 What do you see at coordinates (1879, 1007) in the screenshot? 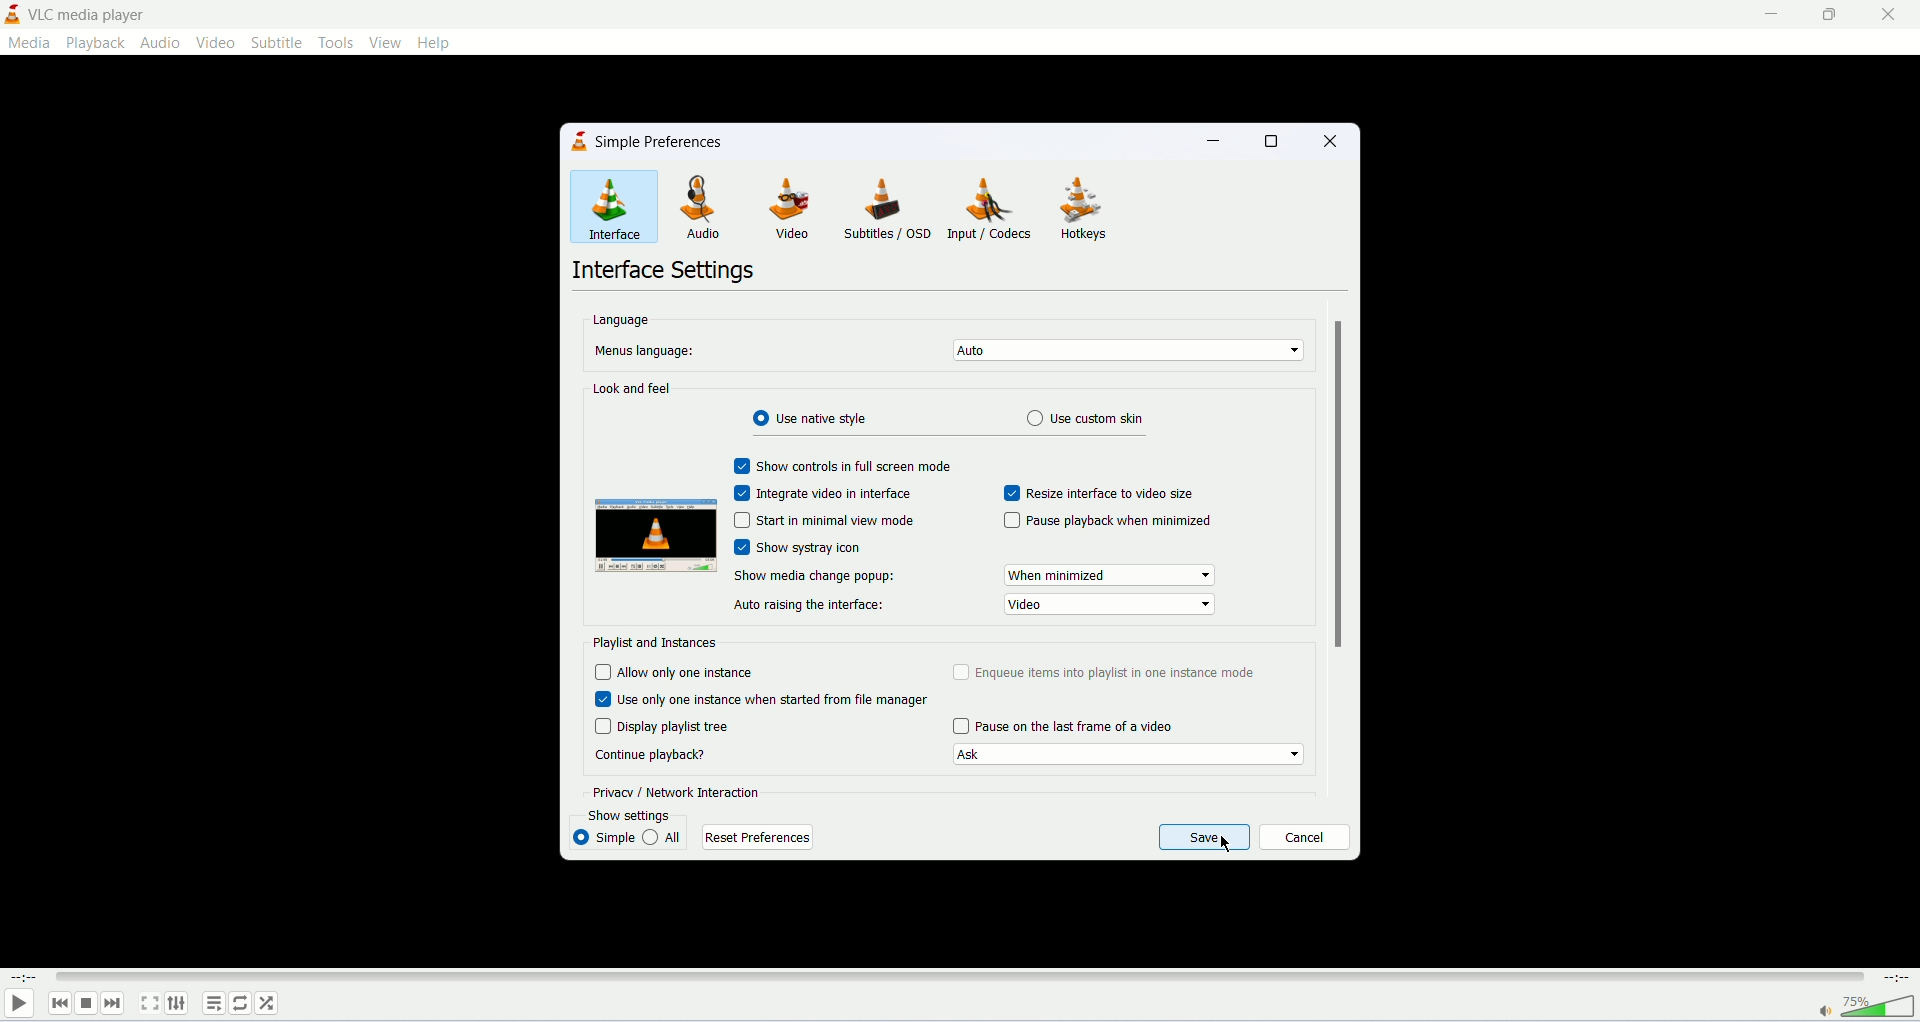
I see `volume bar` at bounding box center [1879, 1007].